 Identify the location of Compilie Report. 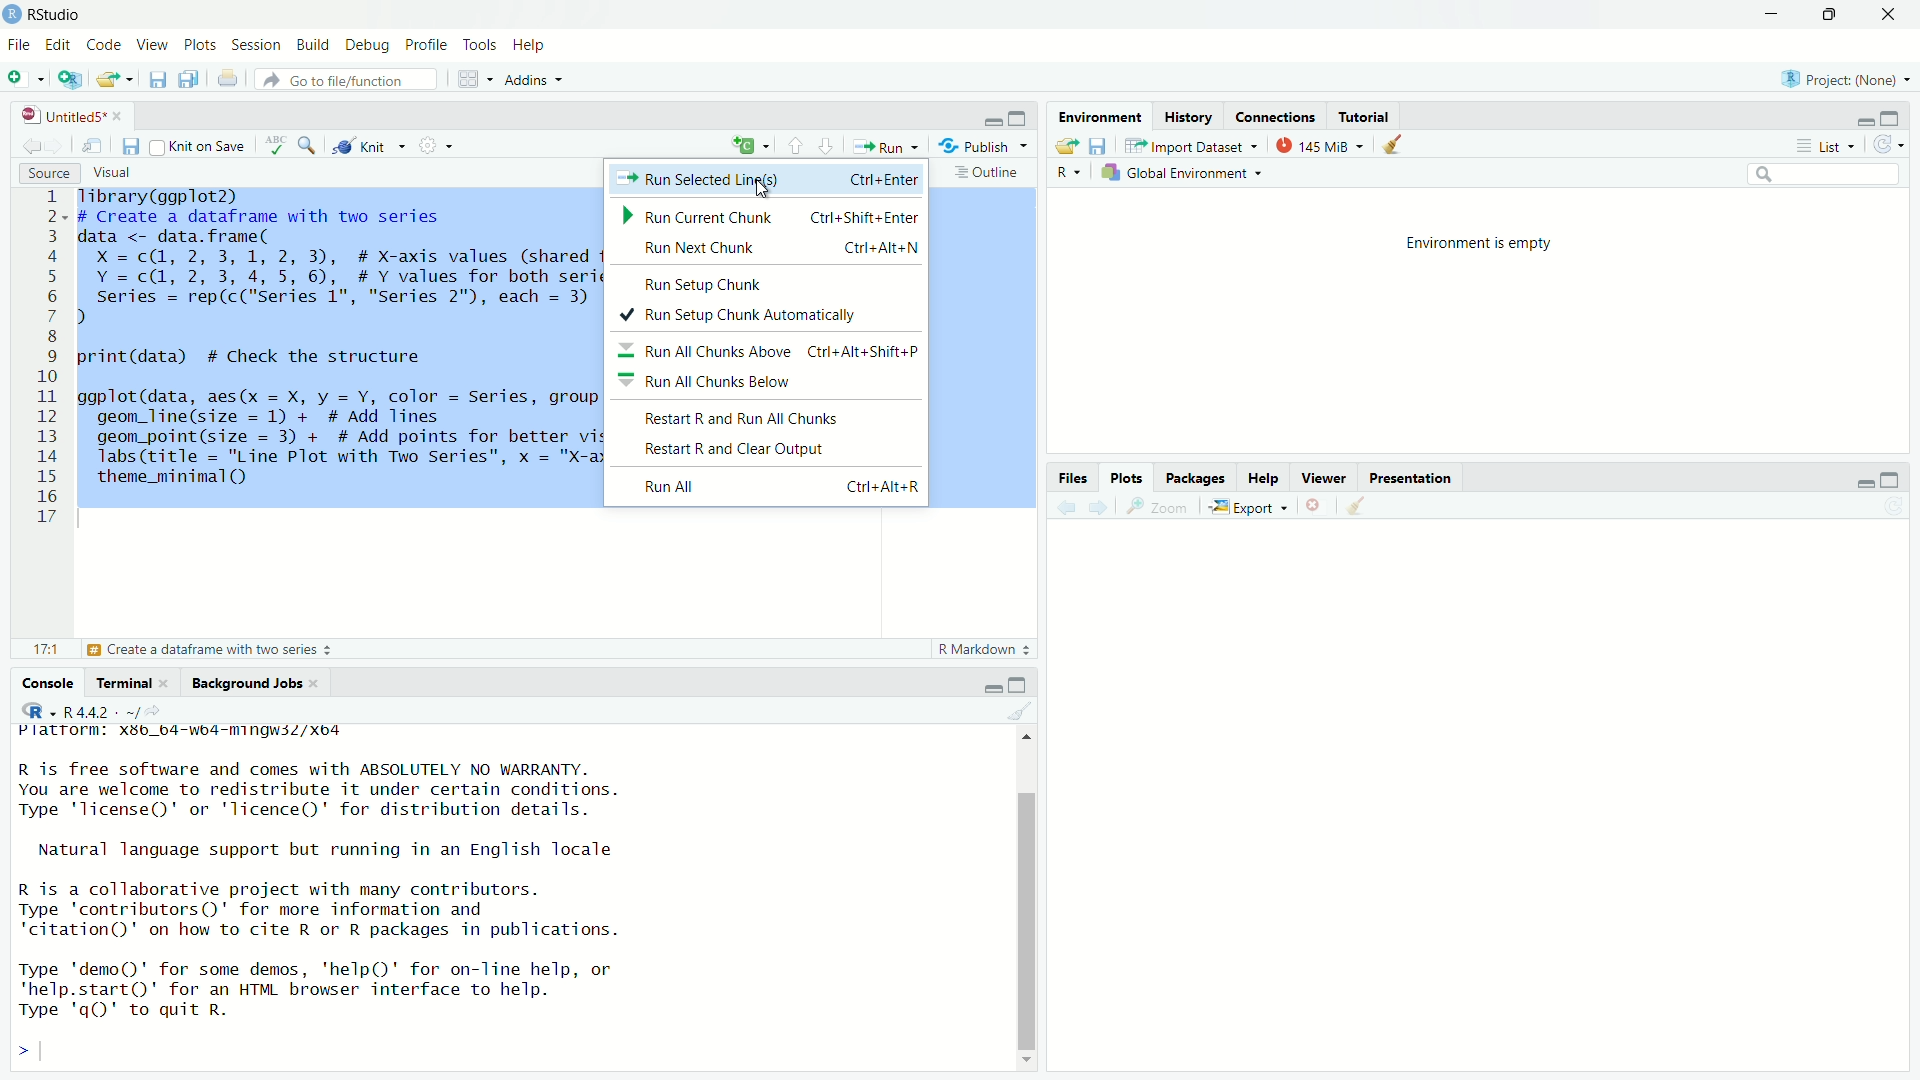
(438, 146).